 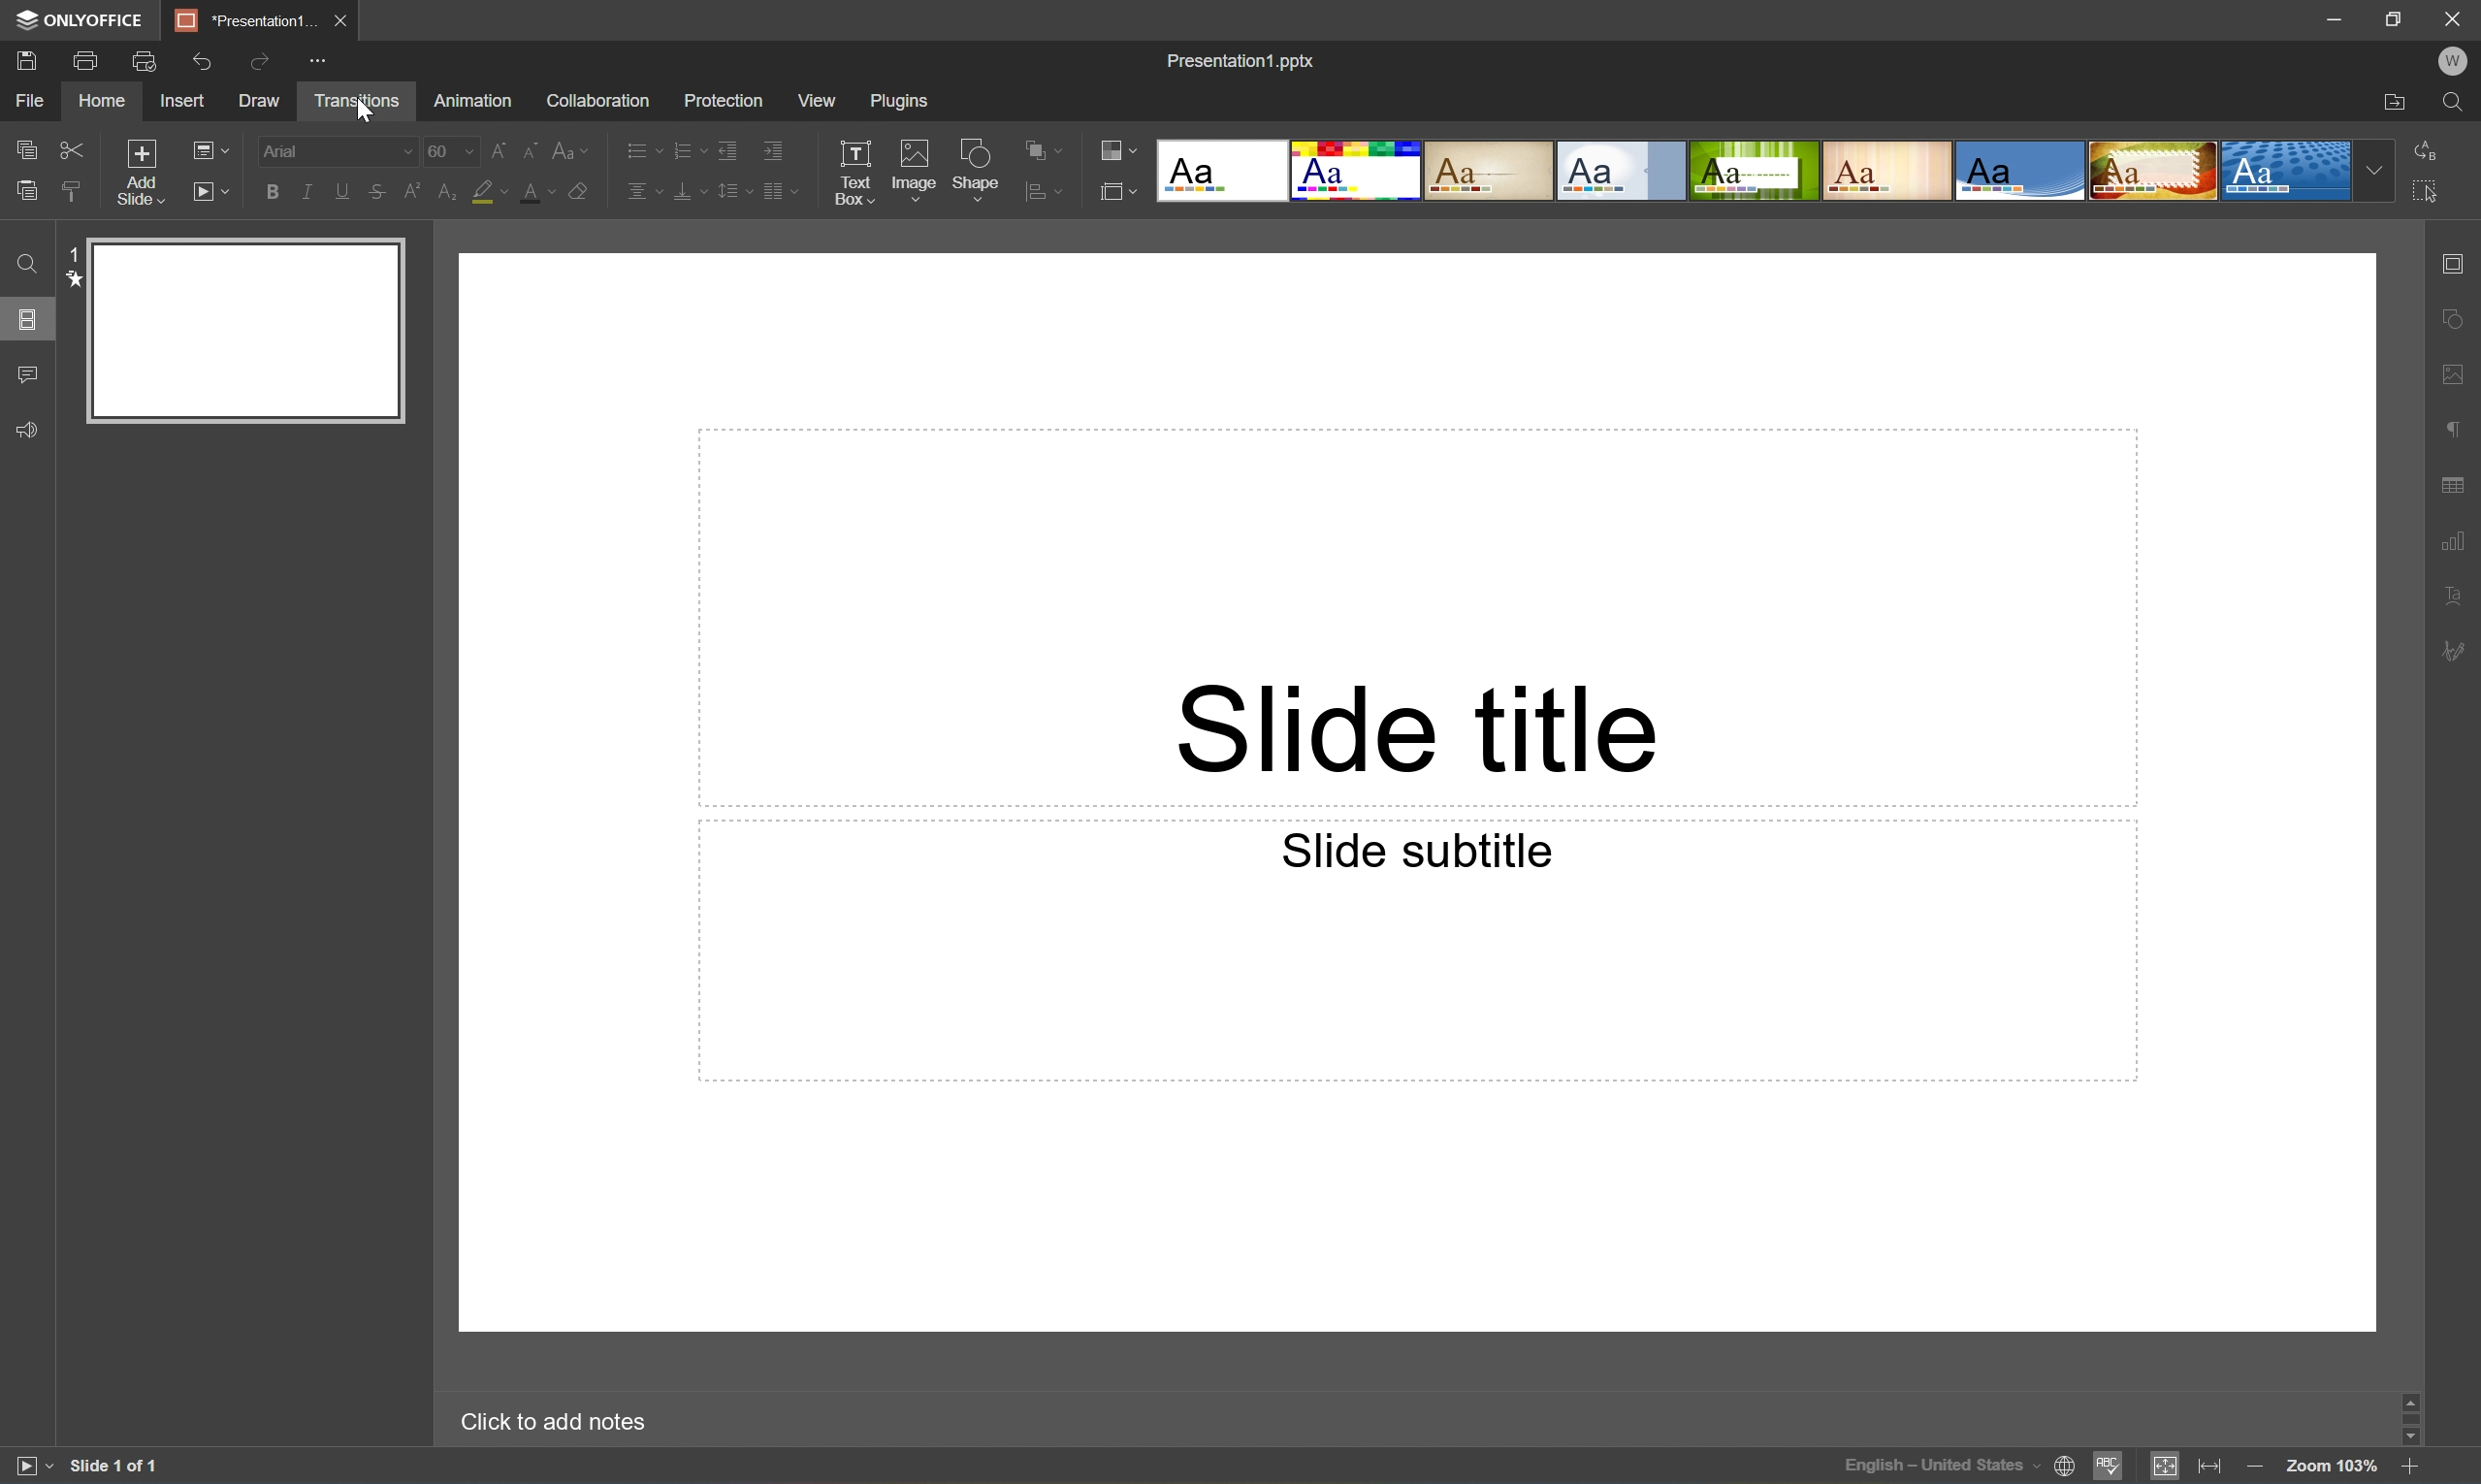 What do you see at coordinates (597, 100) in the screenshot?
I see `Collaboration` at bounding box center [597, 100].